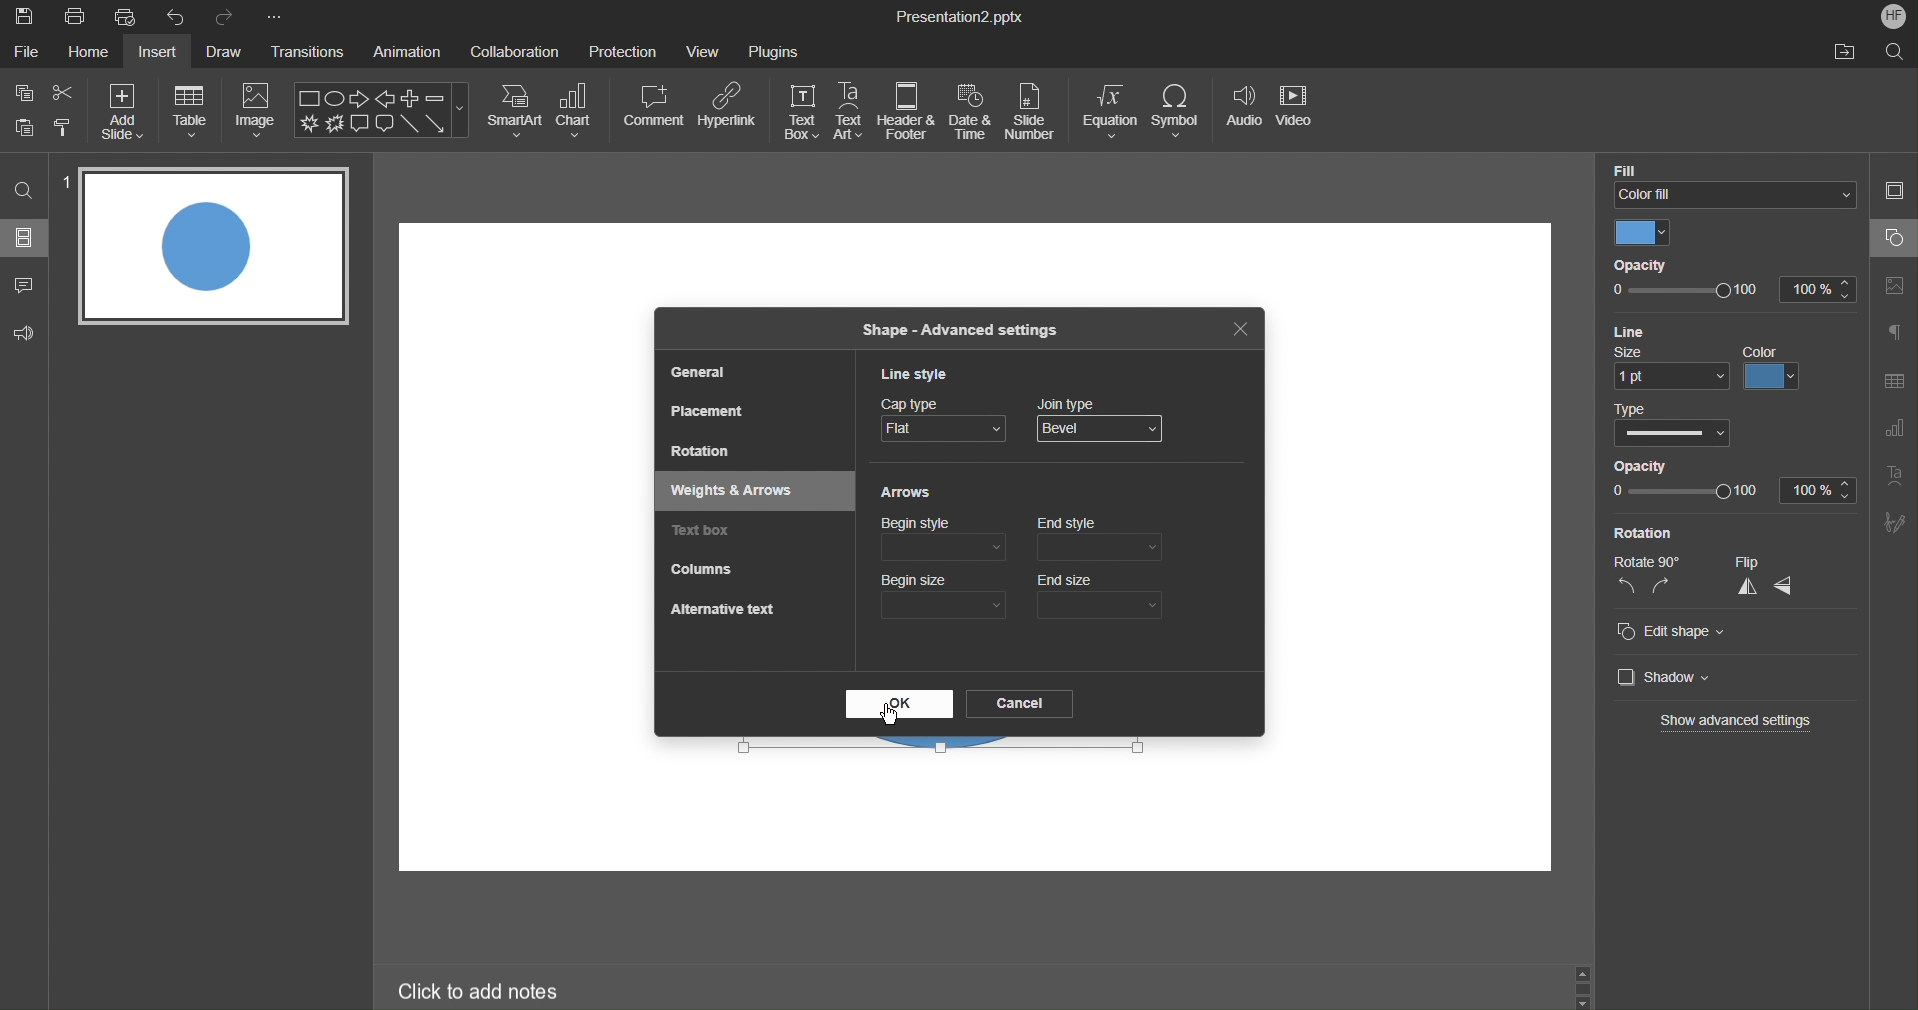  I want to click on Shape Settings, so click(1893, 238).